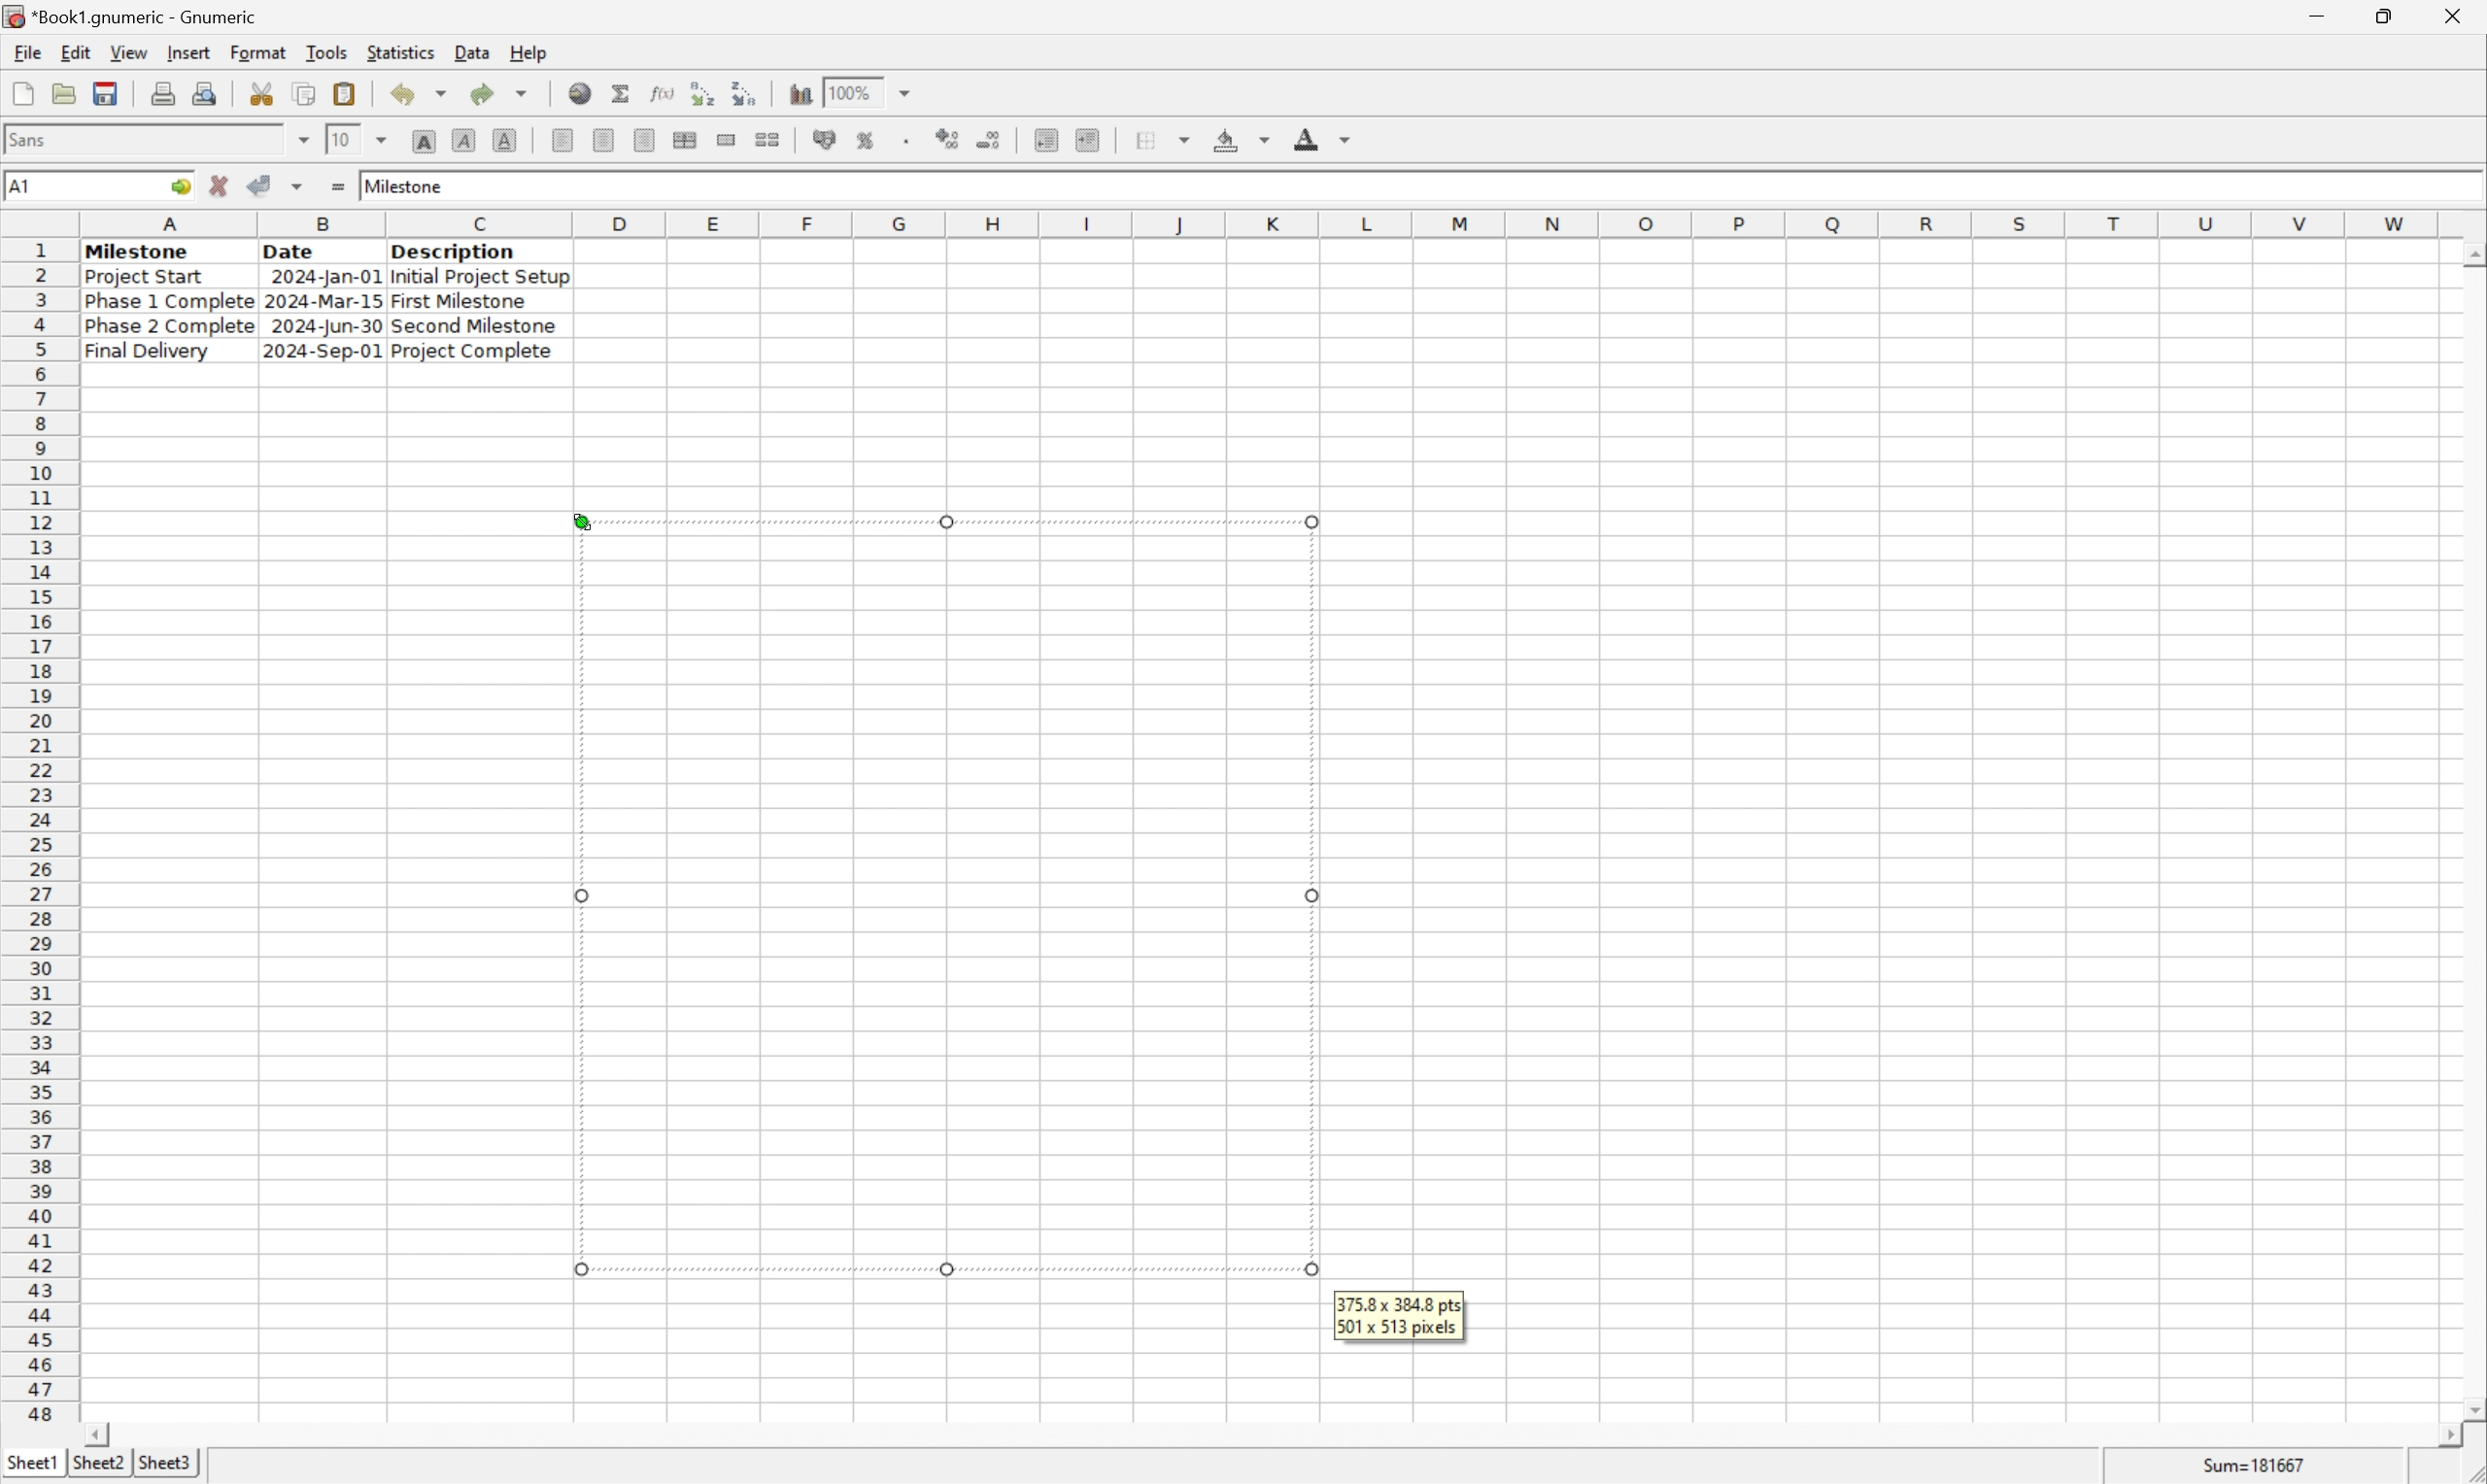 Image resolution: width=2487 pixels, height=1484 pixels. I want to click on Sort the selected region in descending order based on the first column selected, so click(746, 92).